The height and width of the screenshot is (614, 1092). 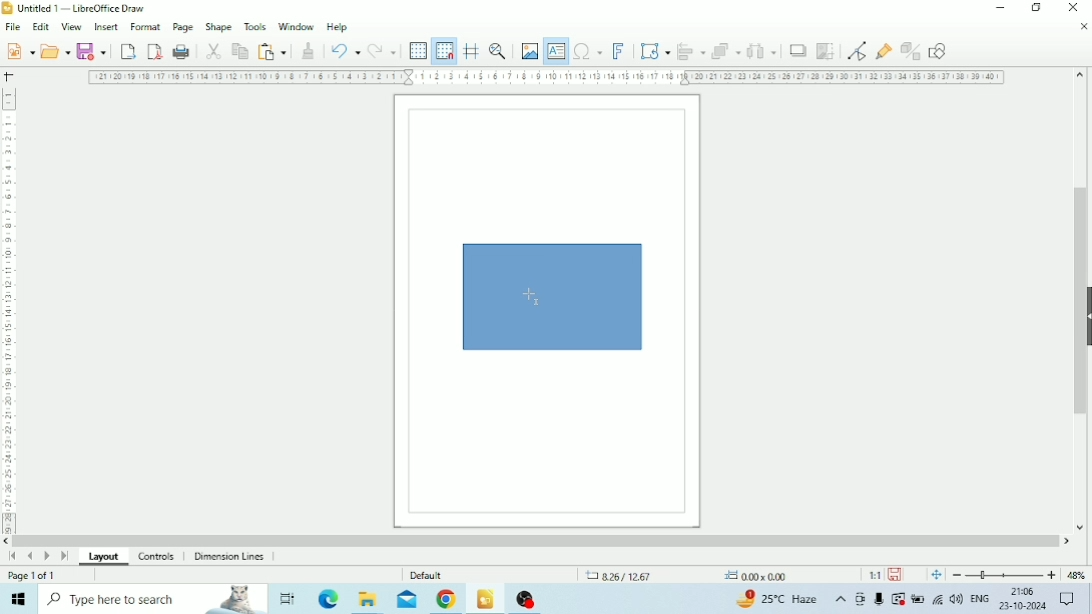 What do you see at coordinates (1035, 9) in the screenshot?
I see `Restore Down` at bounding box center [1035, 9].